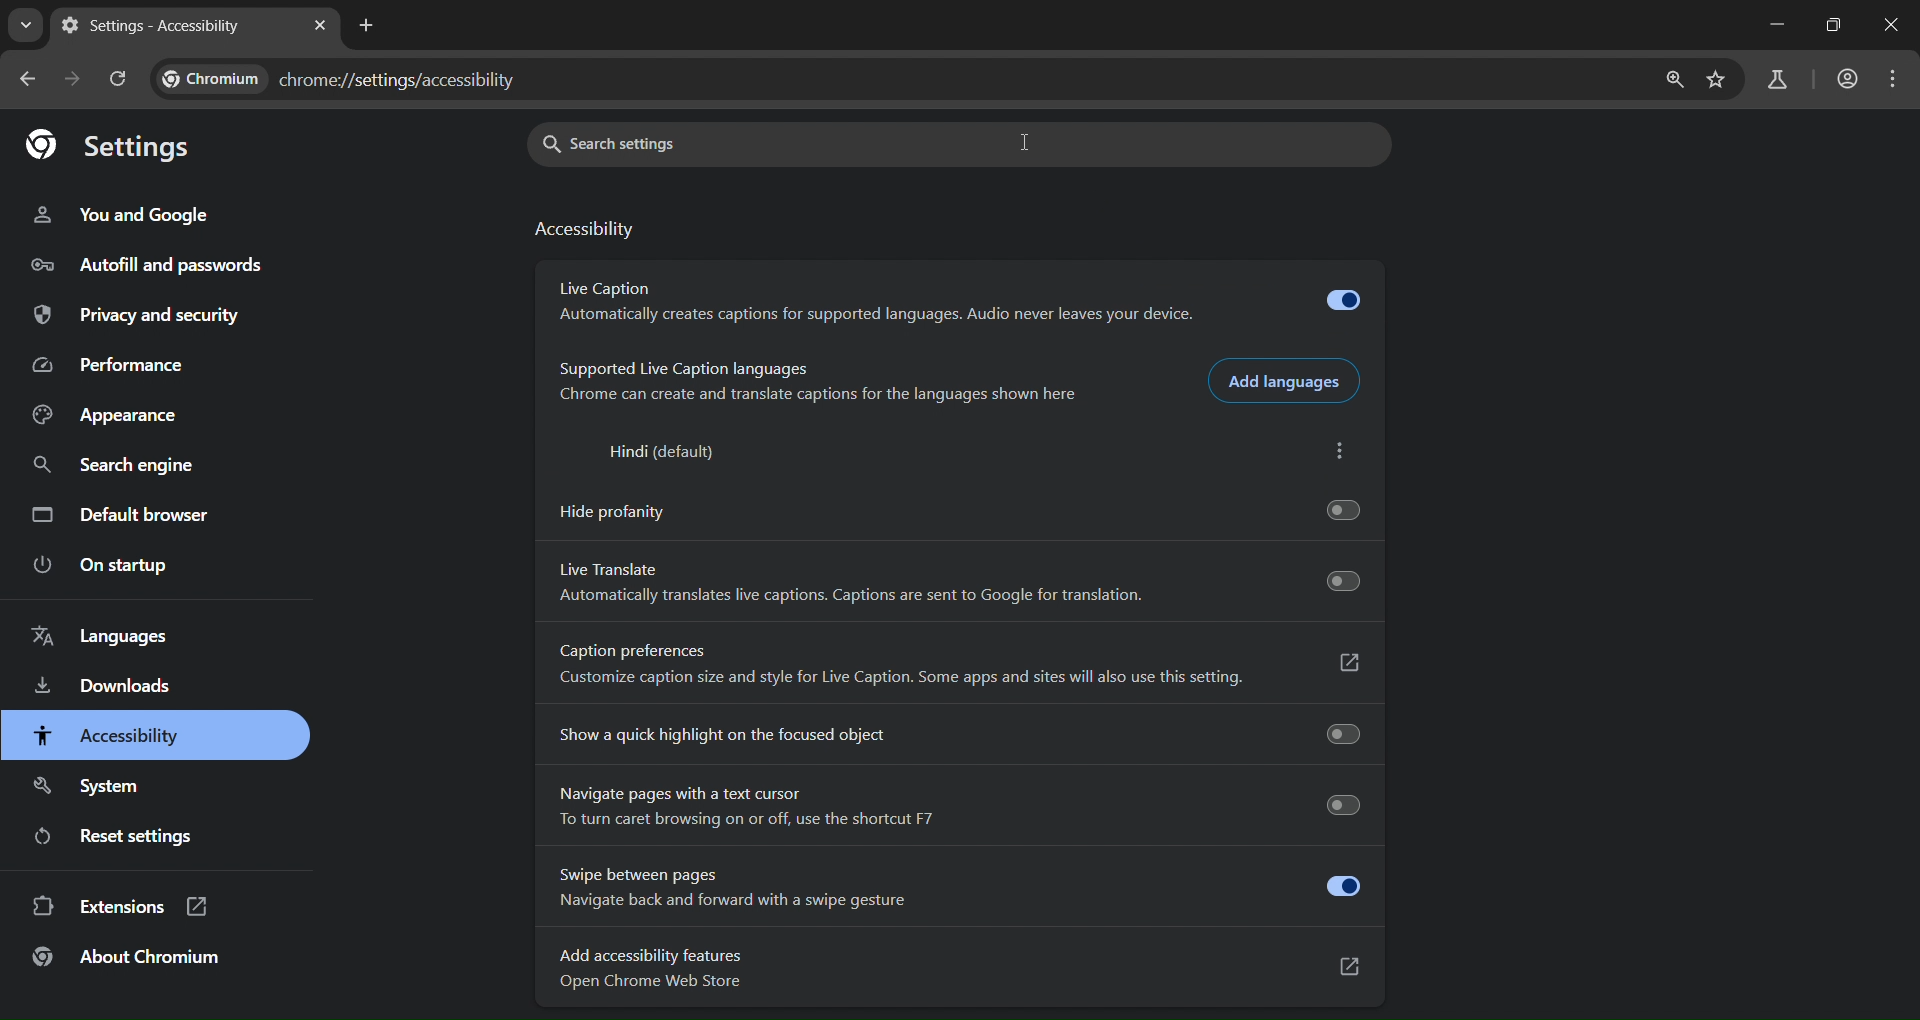 This screenshot has width=1920, height=1020. I want to click on performance, so click(113, 365).